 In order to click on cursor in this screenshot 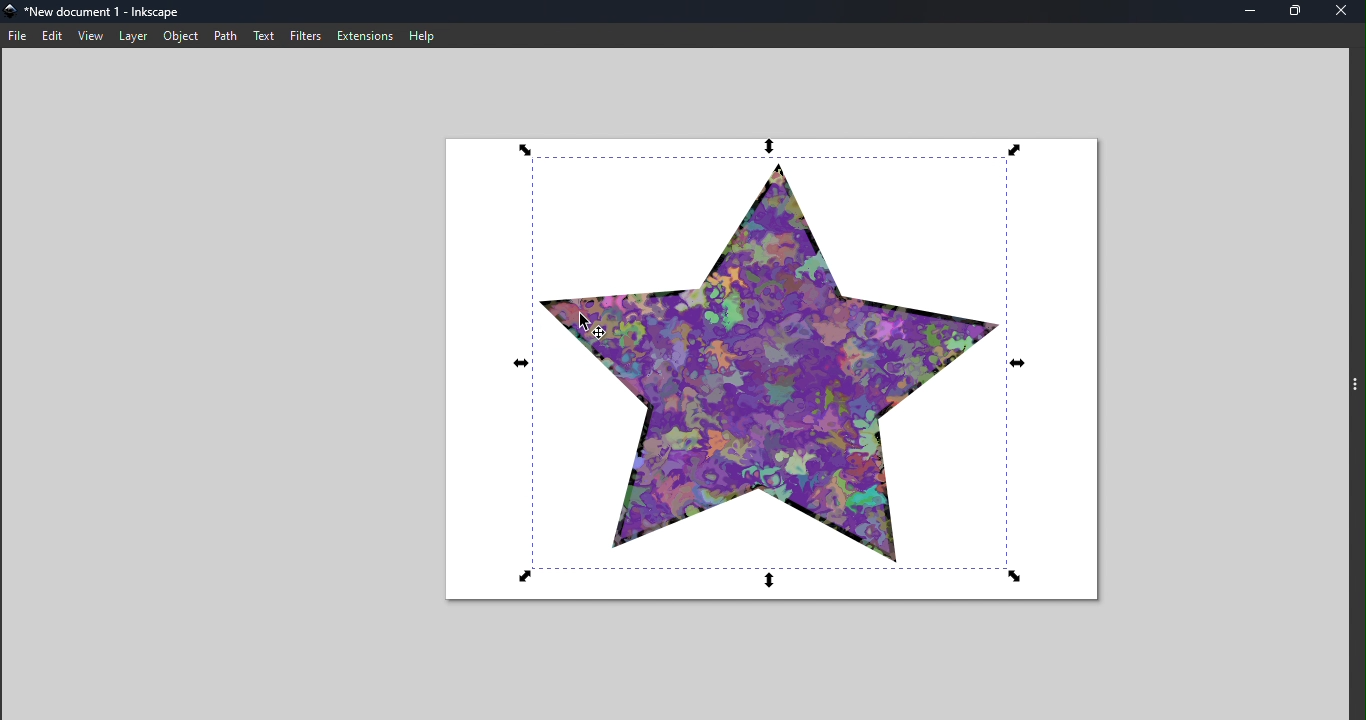, I will do `click(590, 324)`.